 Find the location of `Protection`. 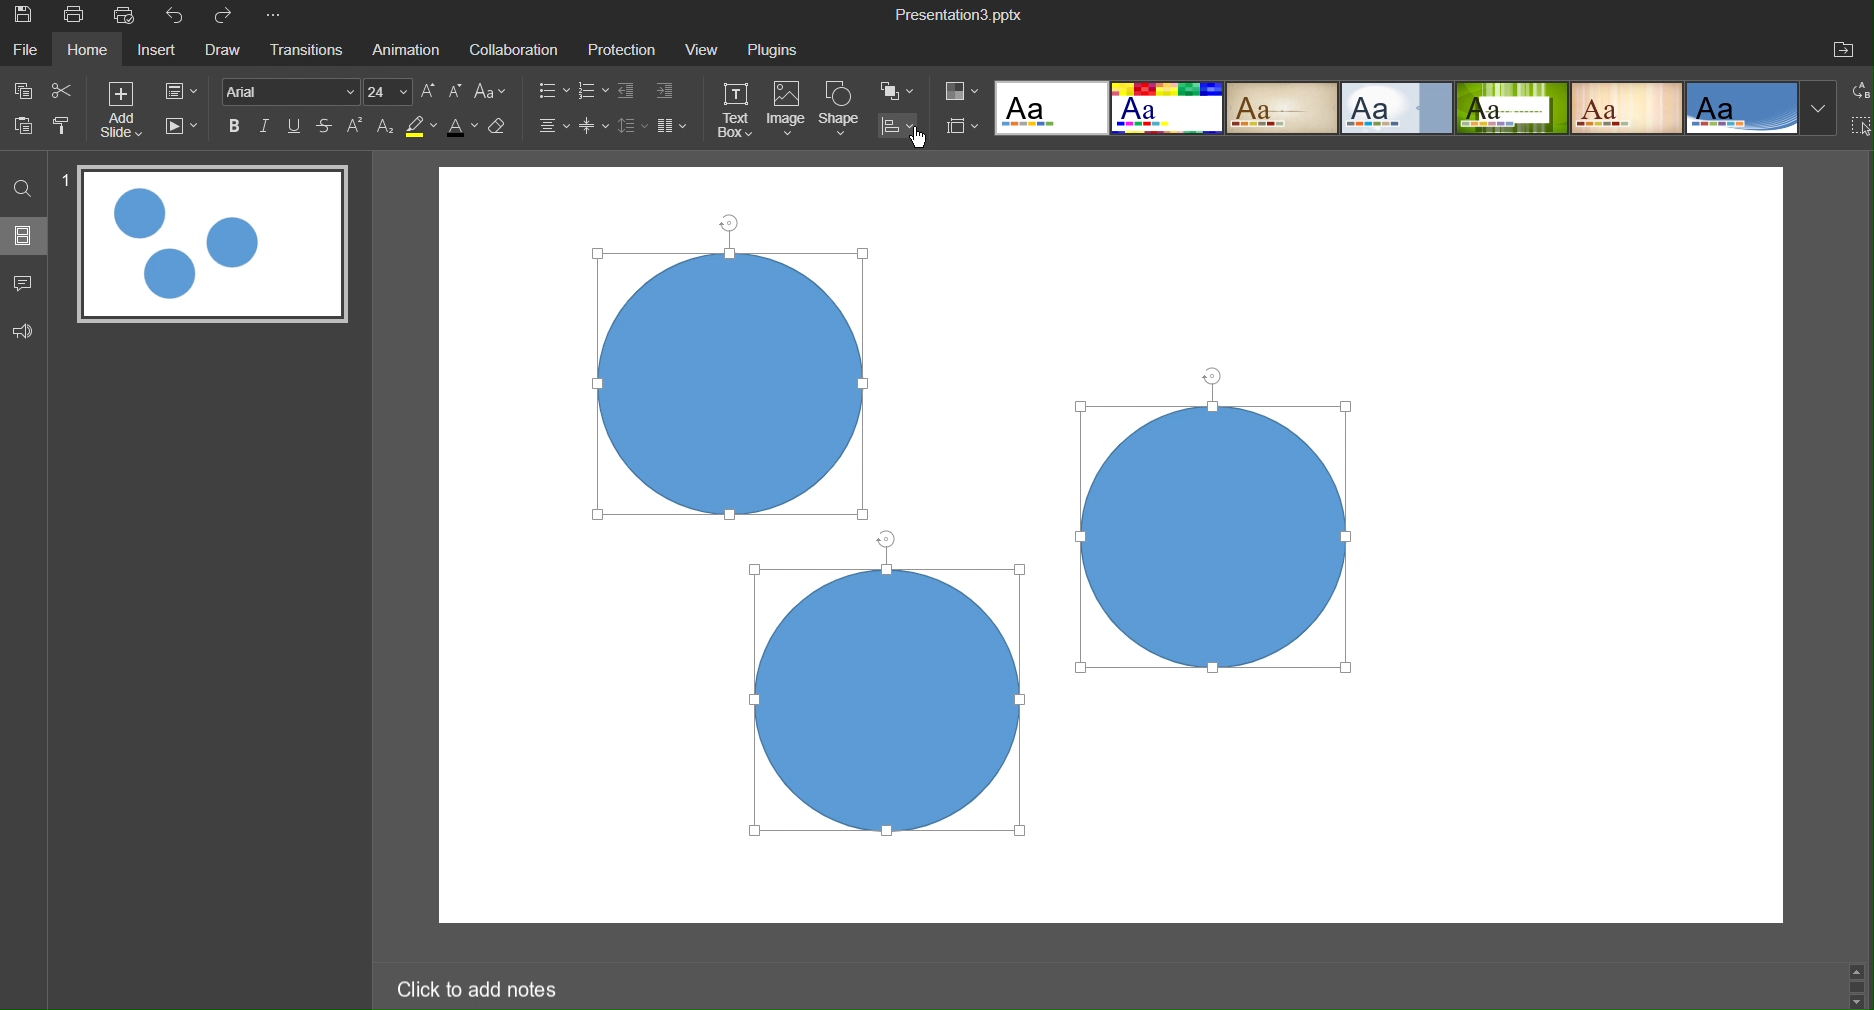

Protection is located at coordinates (624, 50).